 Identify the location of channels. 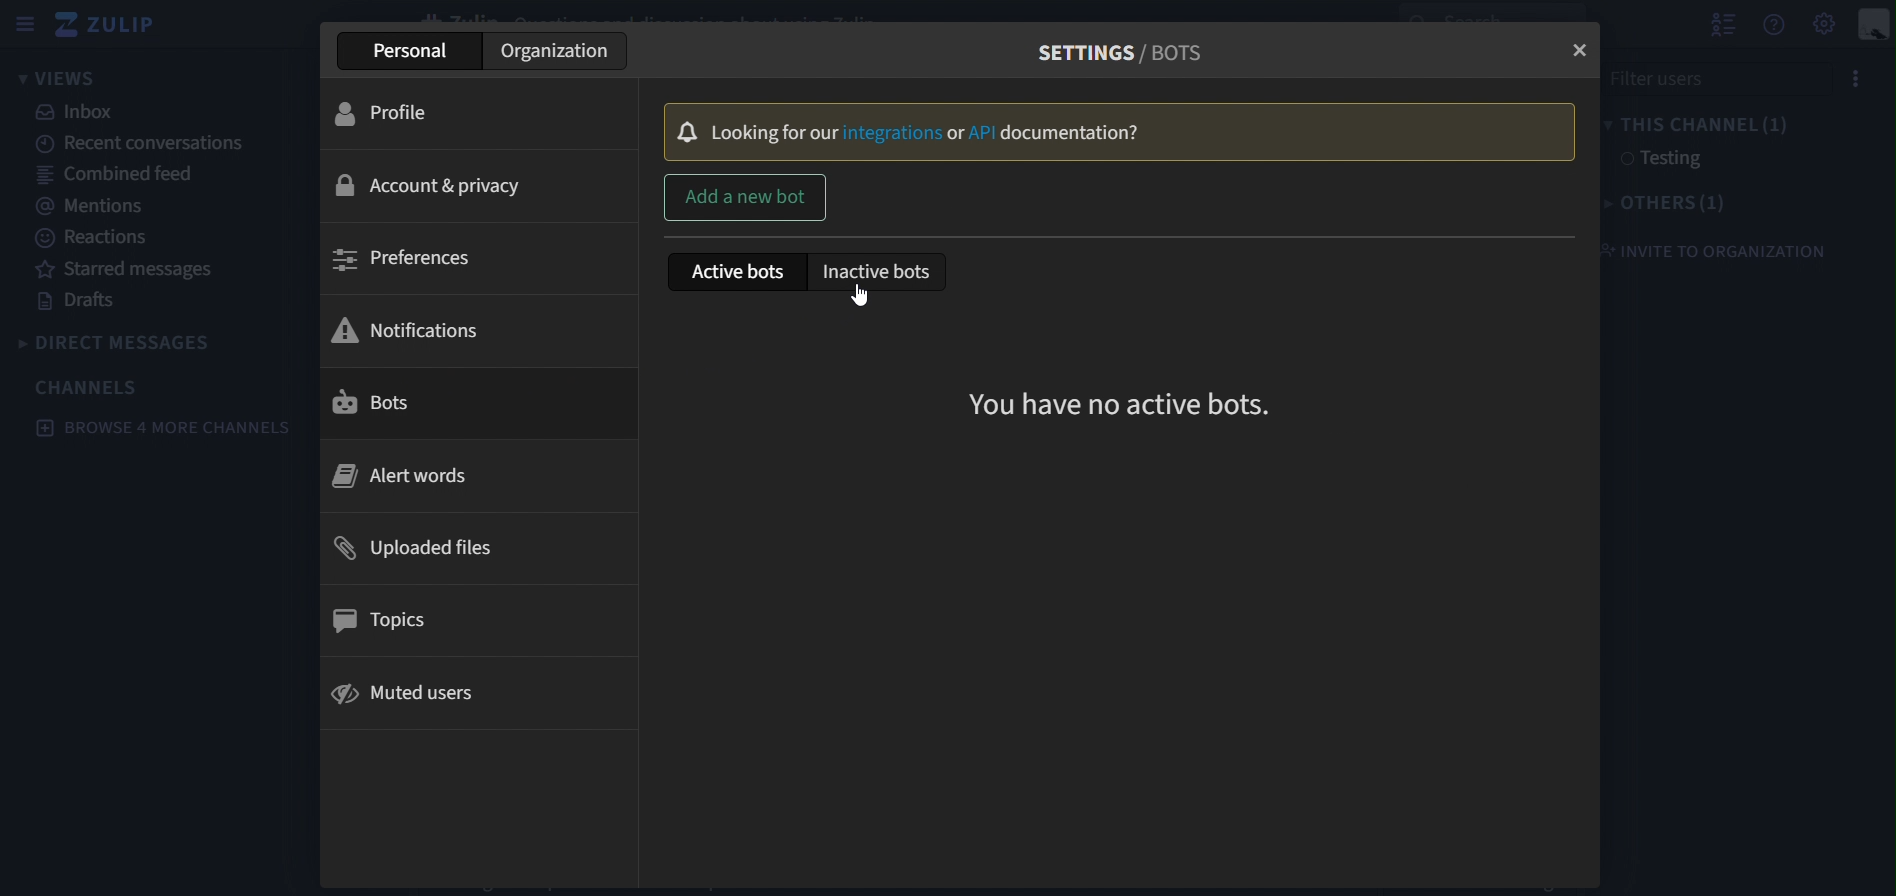
(89, 387).